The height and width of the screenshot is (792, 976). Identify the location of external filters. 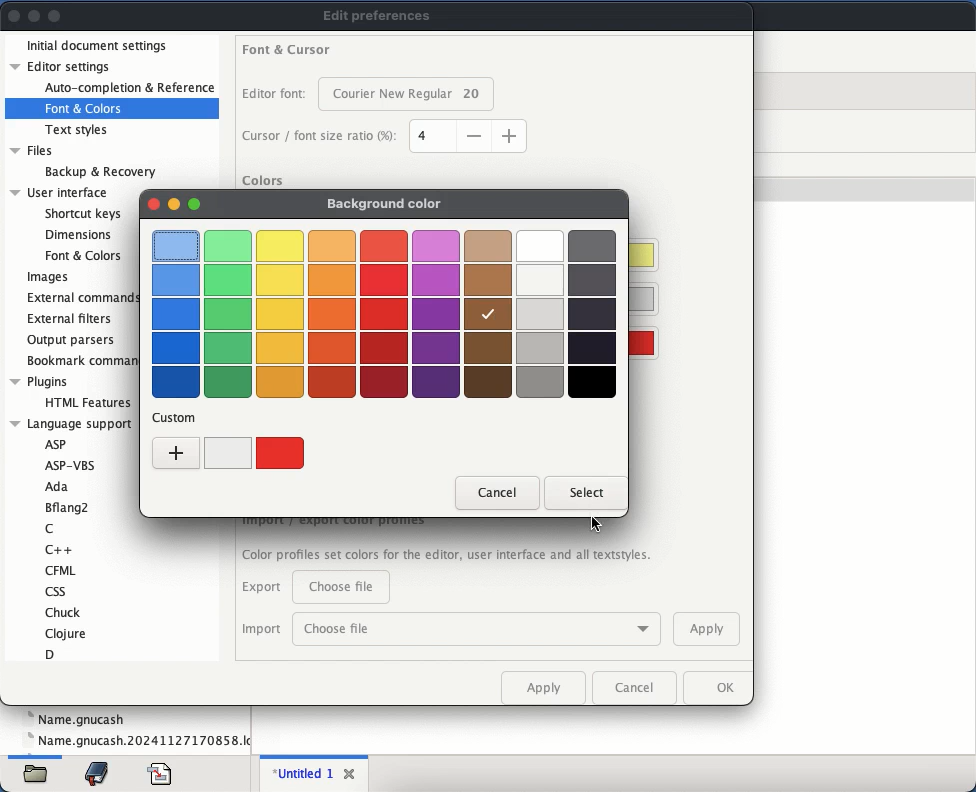
(69, 318).